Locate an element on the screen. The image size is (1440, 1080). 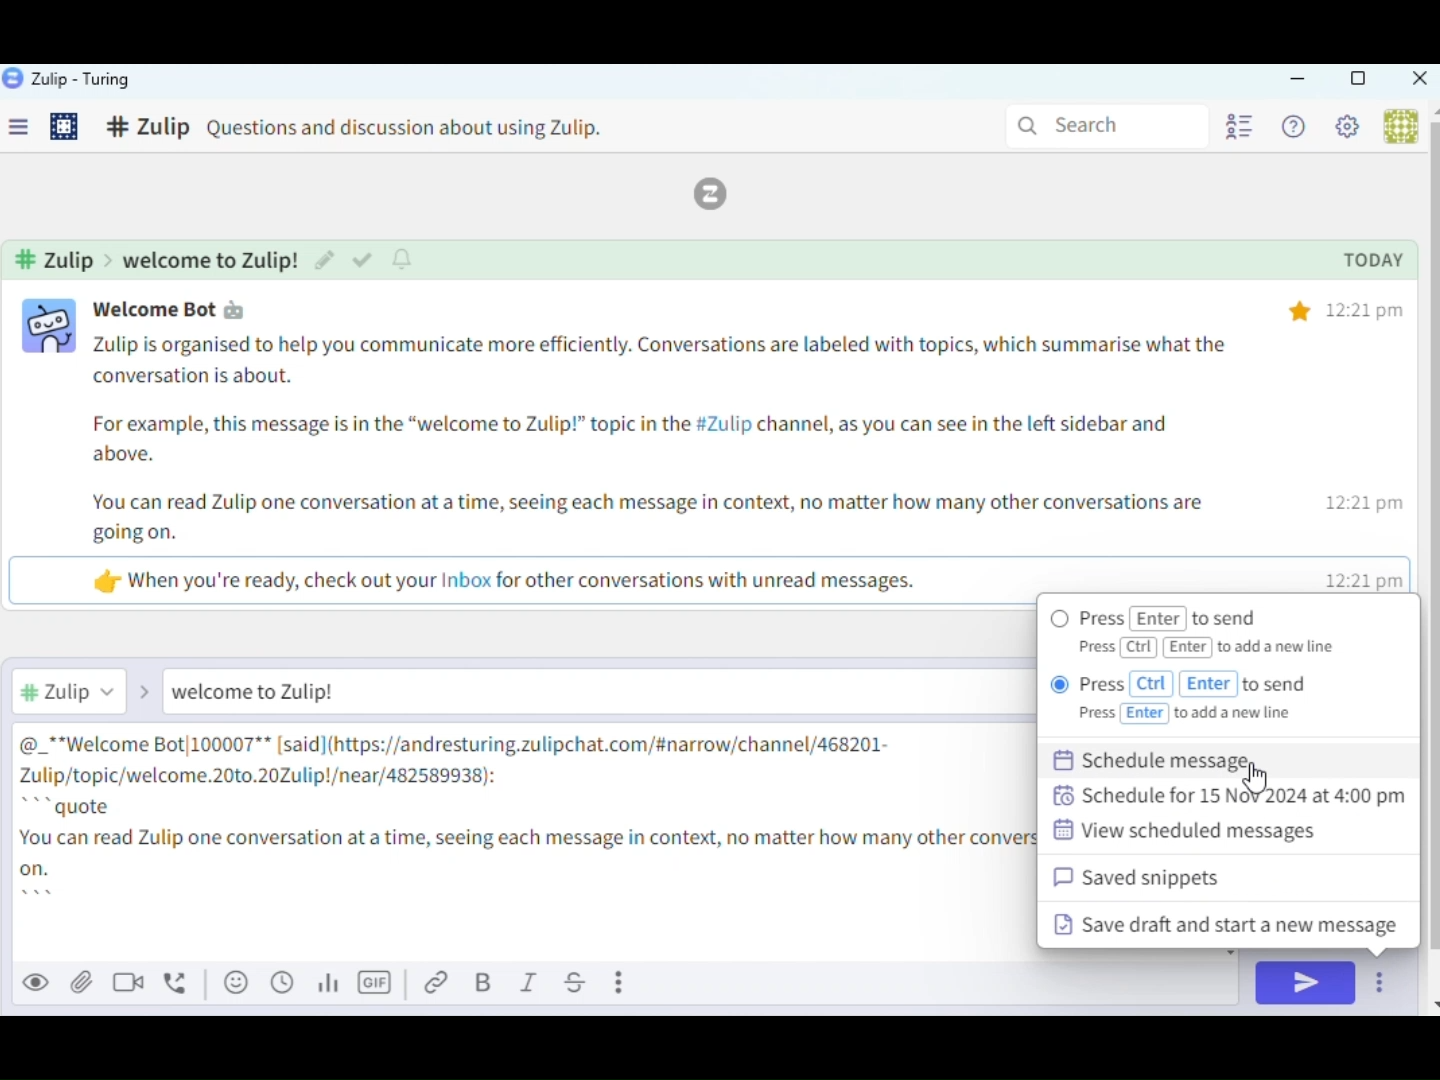
Saved snippets is located at coordinates (1181, 876).